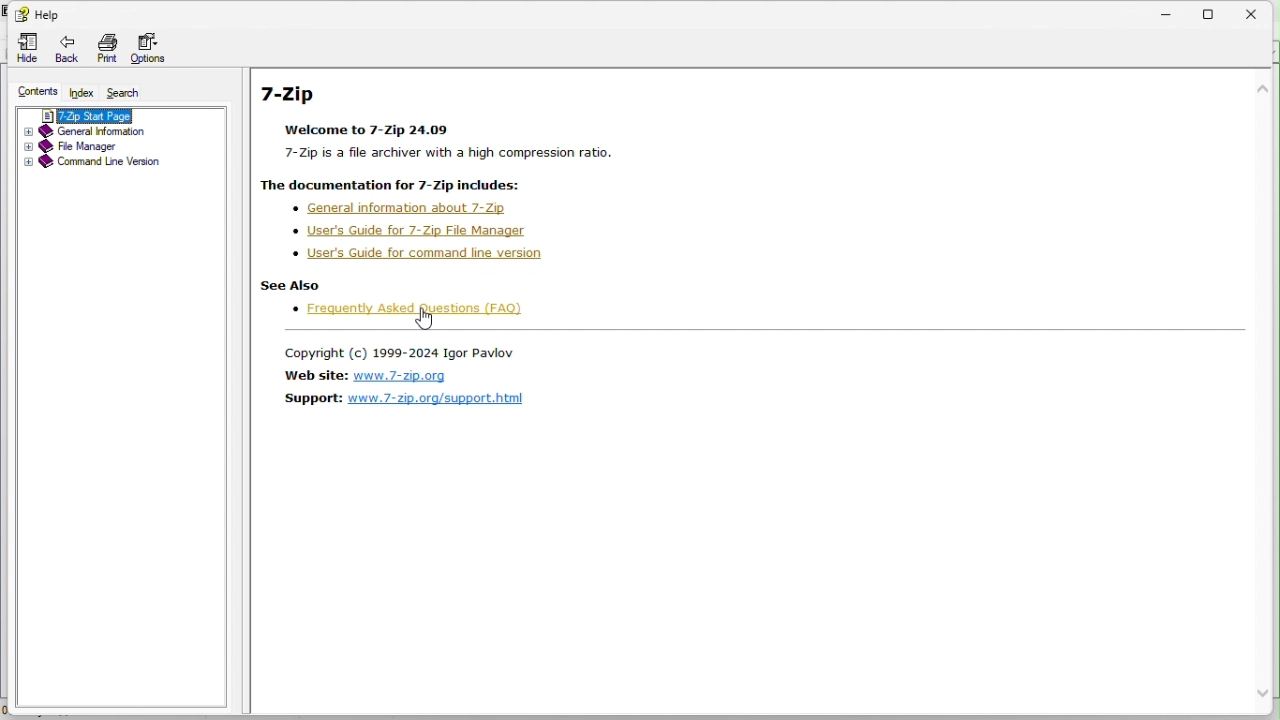 The image size is (1280, 720). What do you see at coordinates (118, 165) in the screenshot?
I see `Command line version` at bounding box center [118, 165].